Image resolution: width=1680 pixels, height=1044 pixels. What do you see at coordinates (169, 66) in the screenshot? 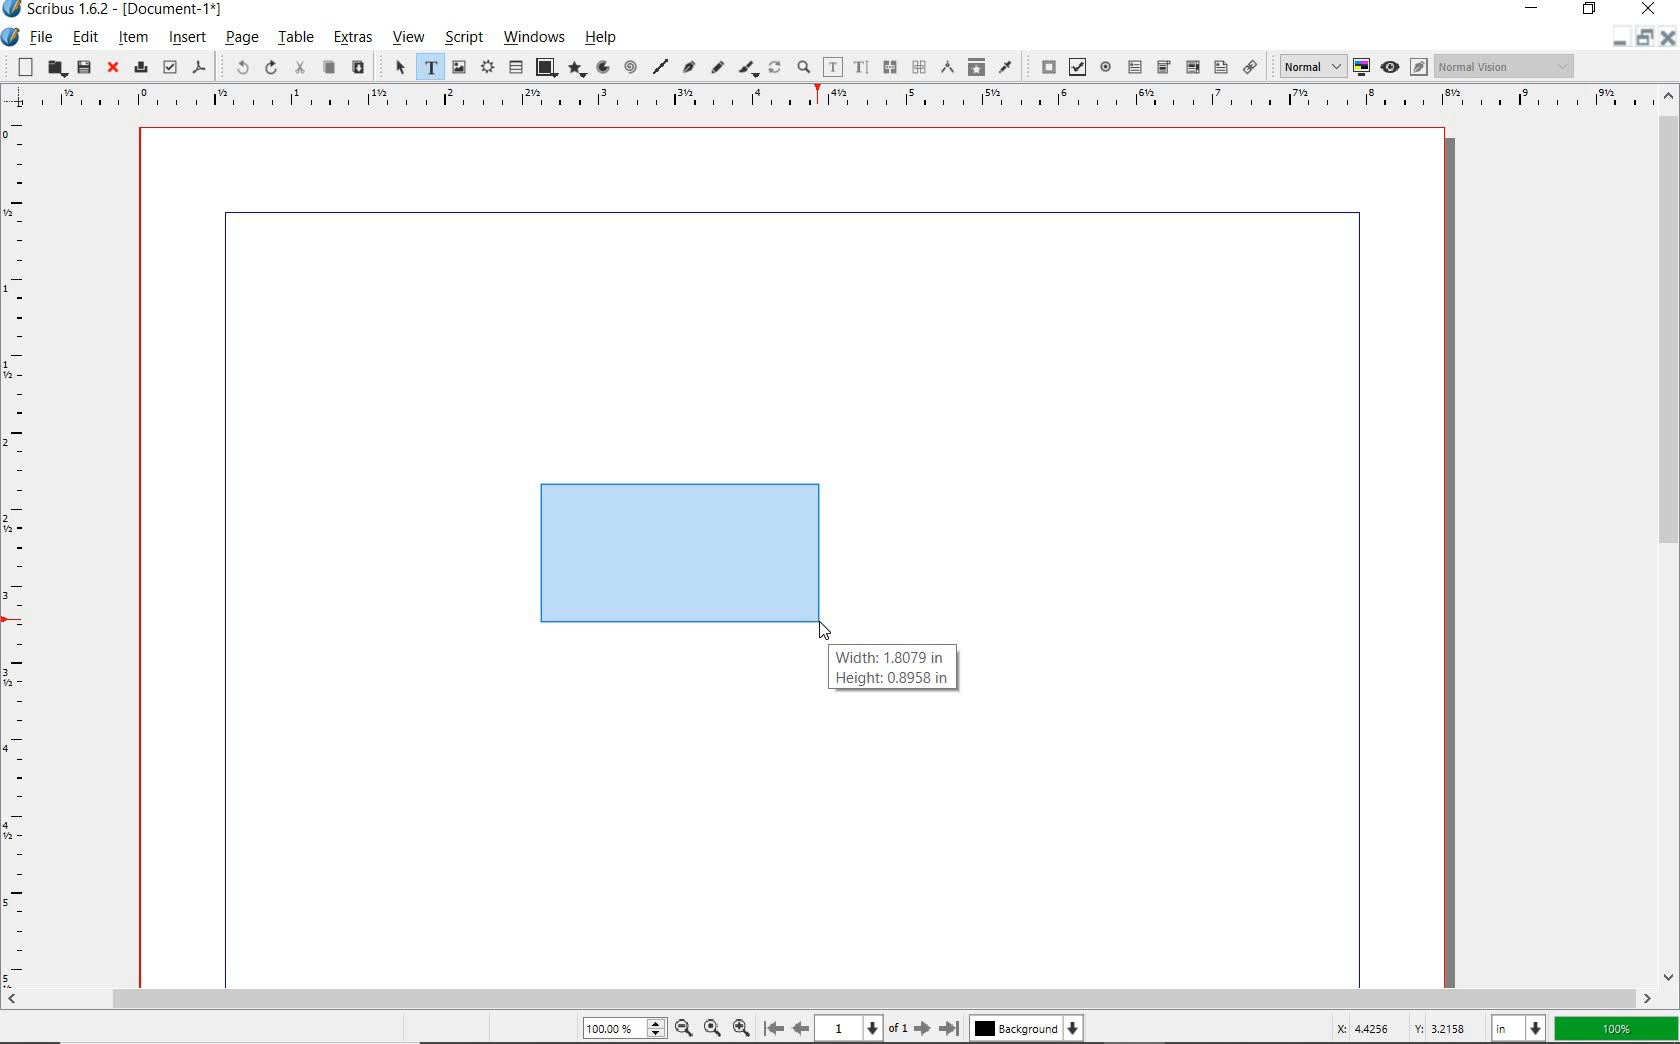
I see `preflight verifier` at bounding box center [169, 66].